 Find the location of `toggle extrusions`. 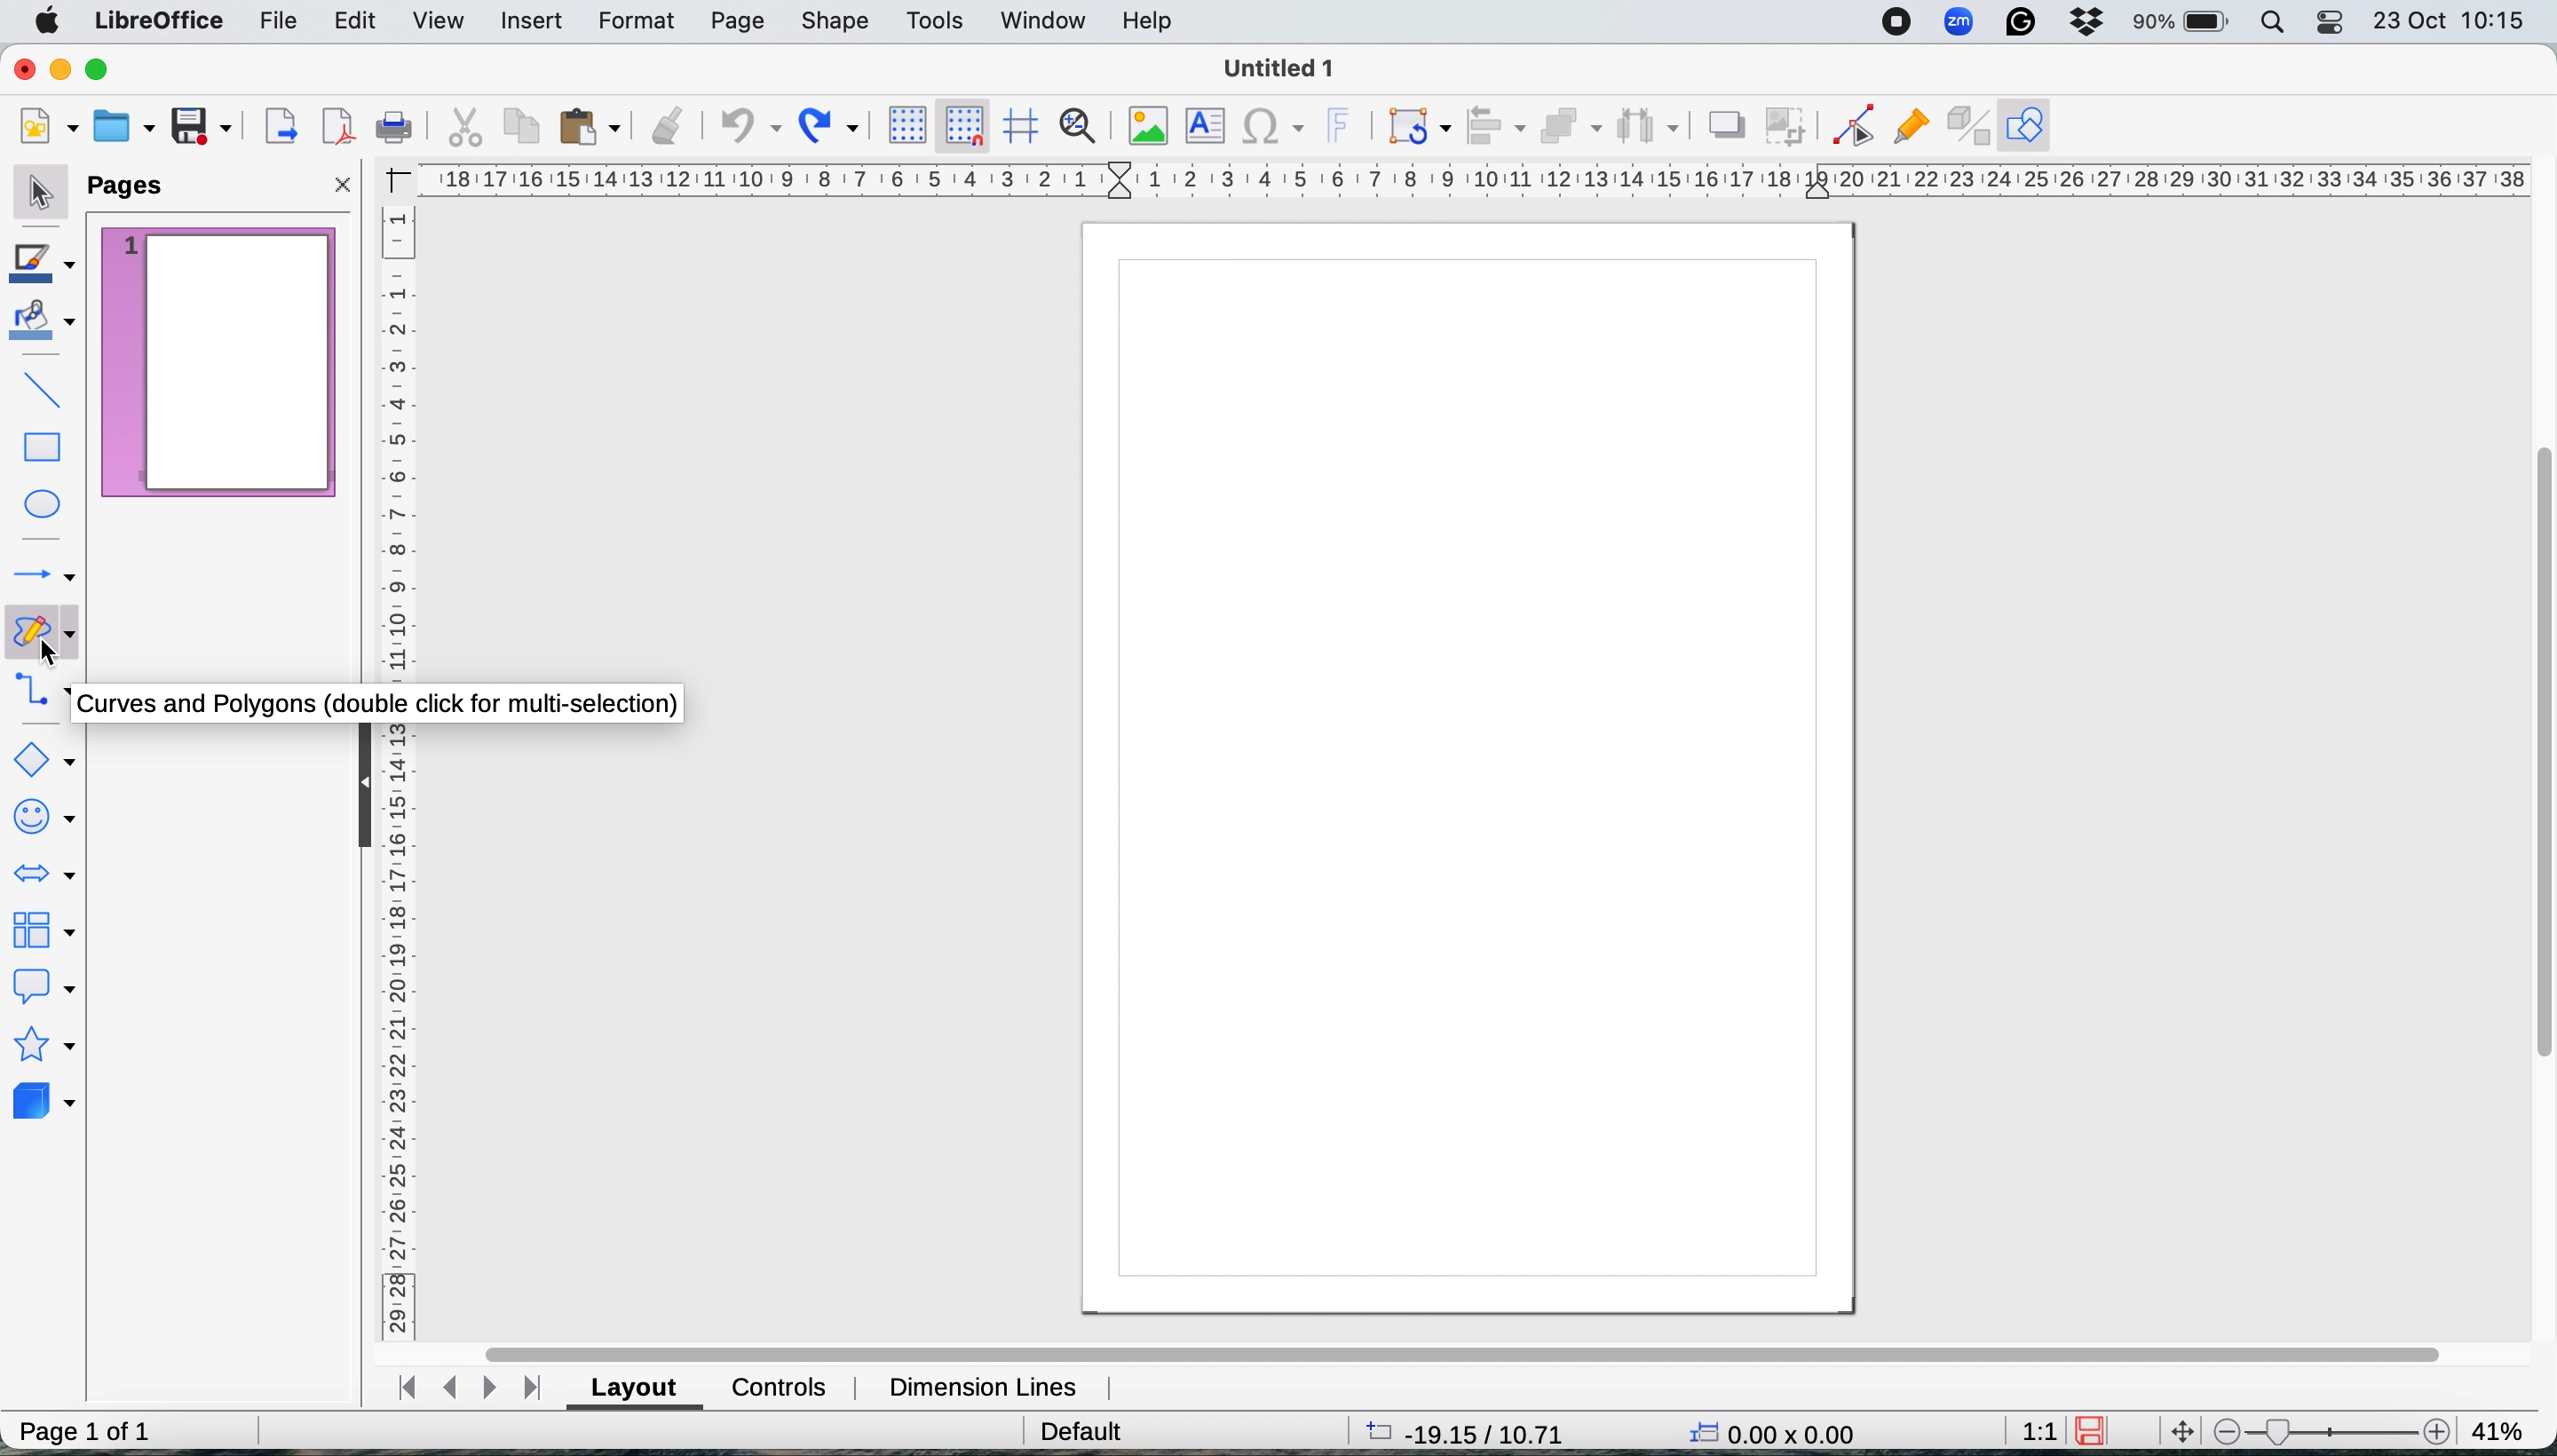

toggle extrusions is located at coordinates (1966, 124).